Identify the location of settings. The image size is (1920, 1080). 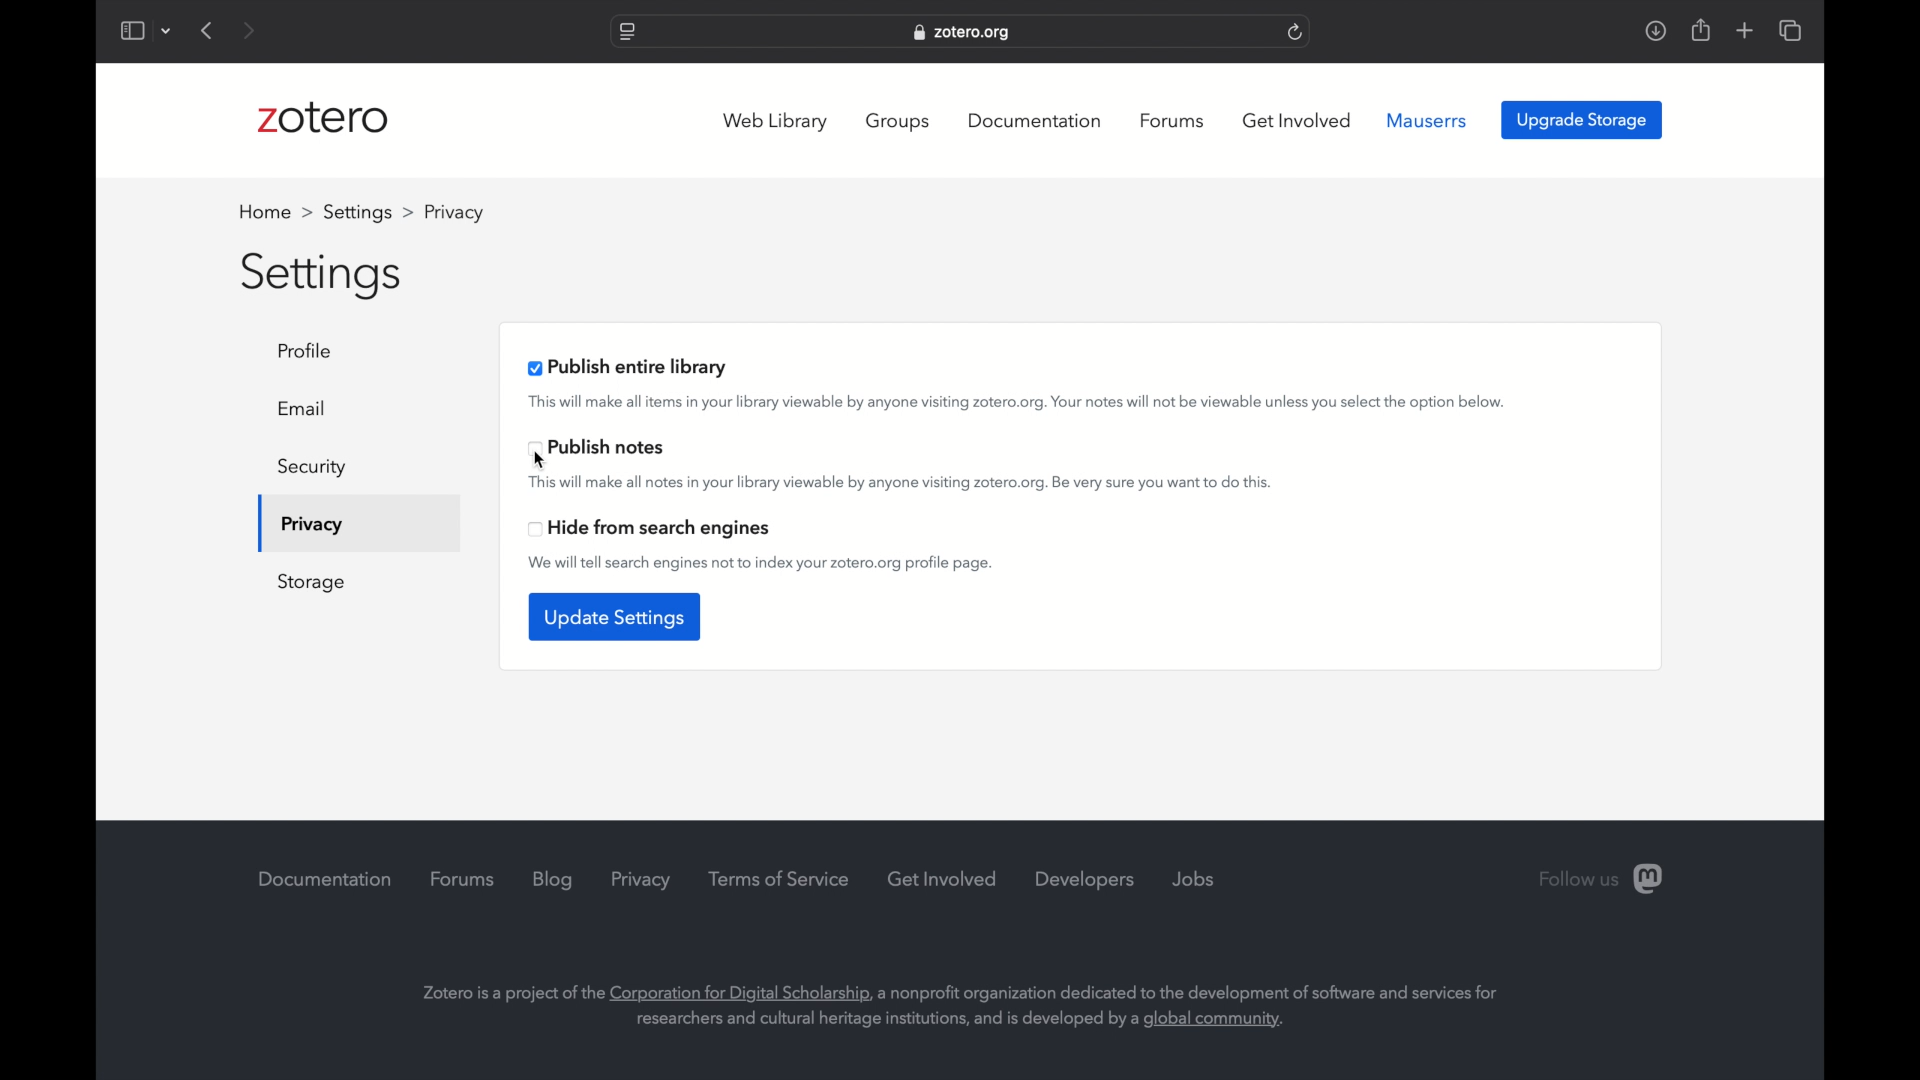
(323, 277).